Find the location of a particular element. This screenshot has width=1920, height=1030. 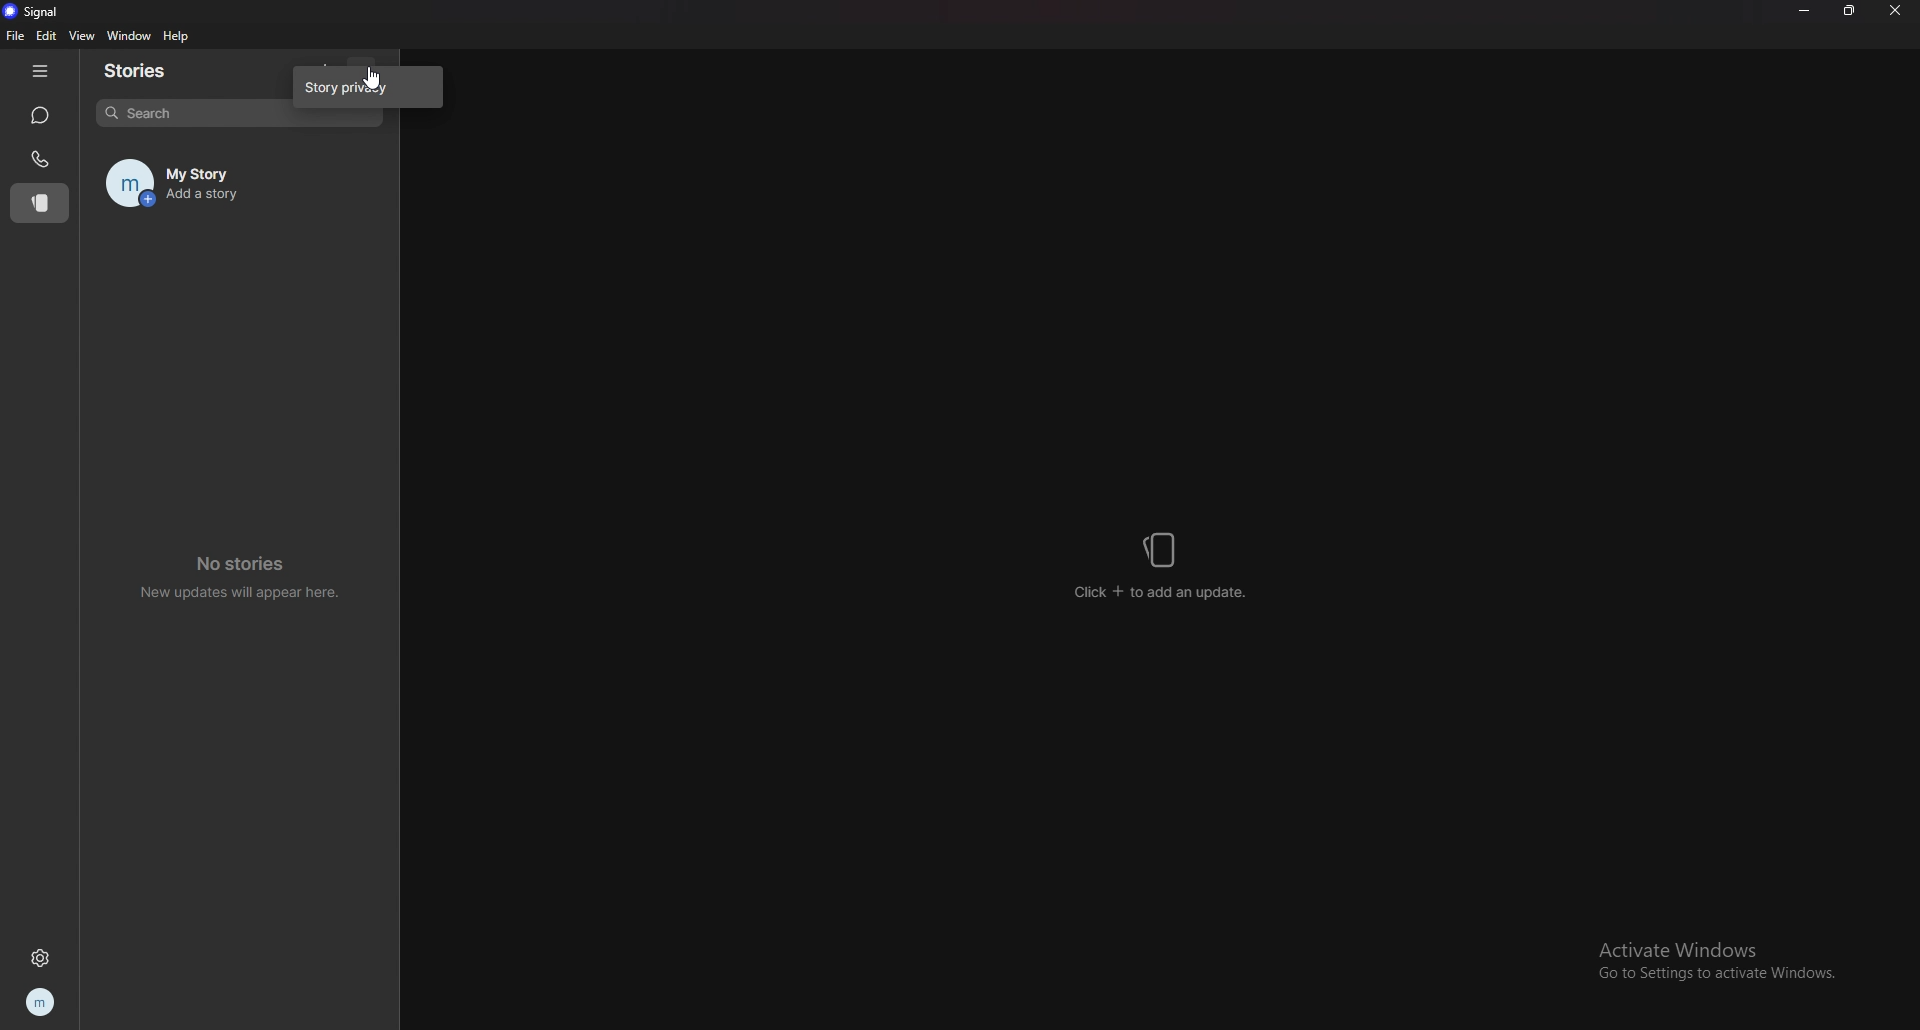

Activate Windows is located at coordinates (1701, 946).